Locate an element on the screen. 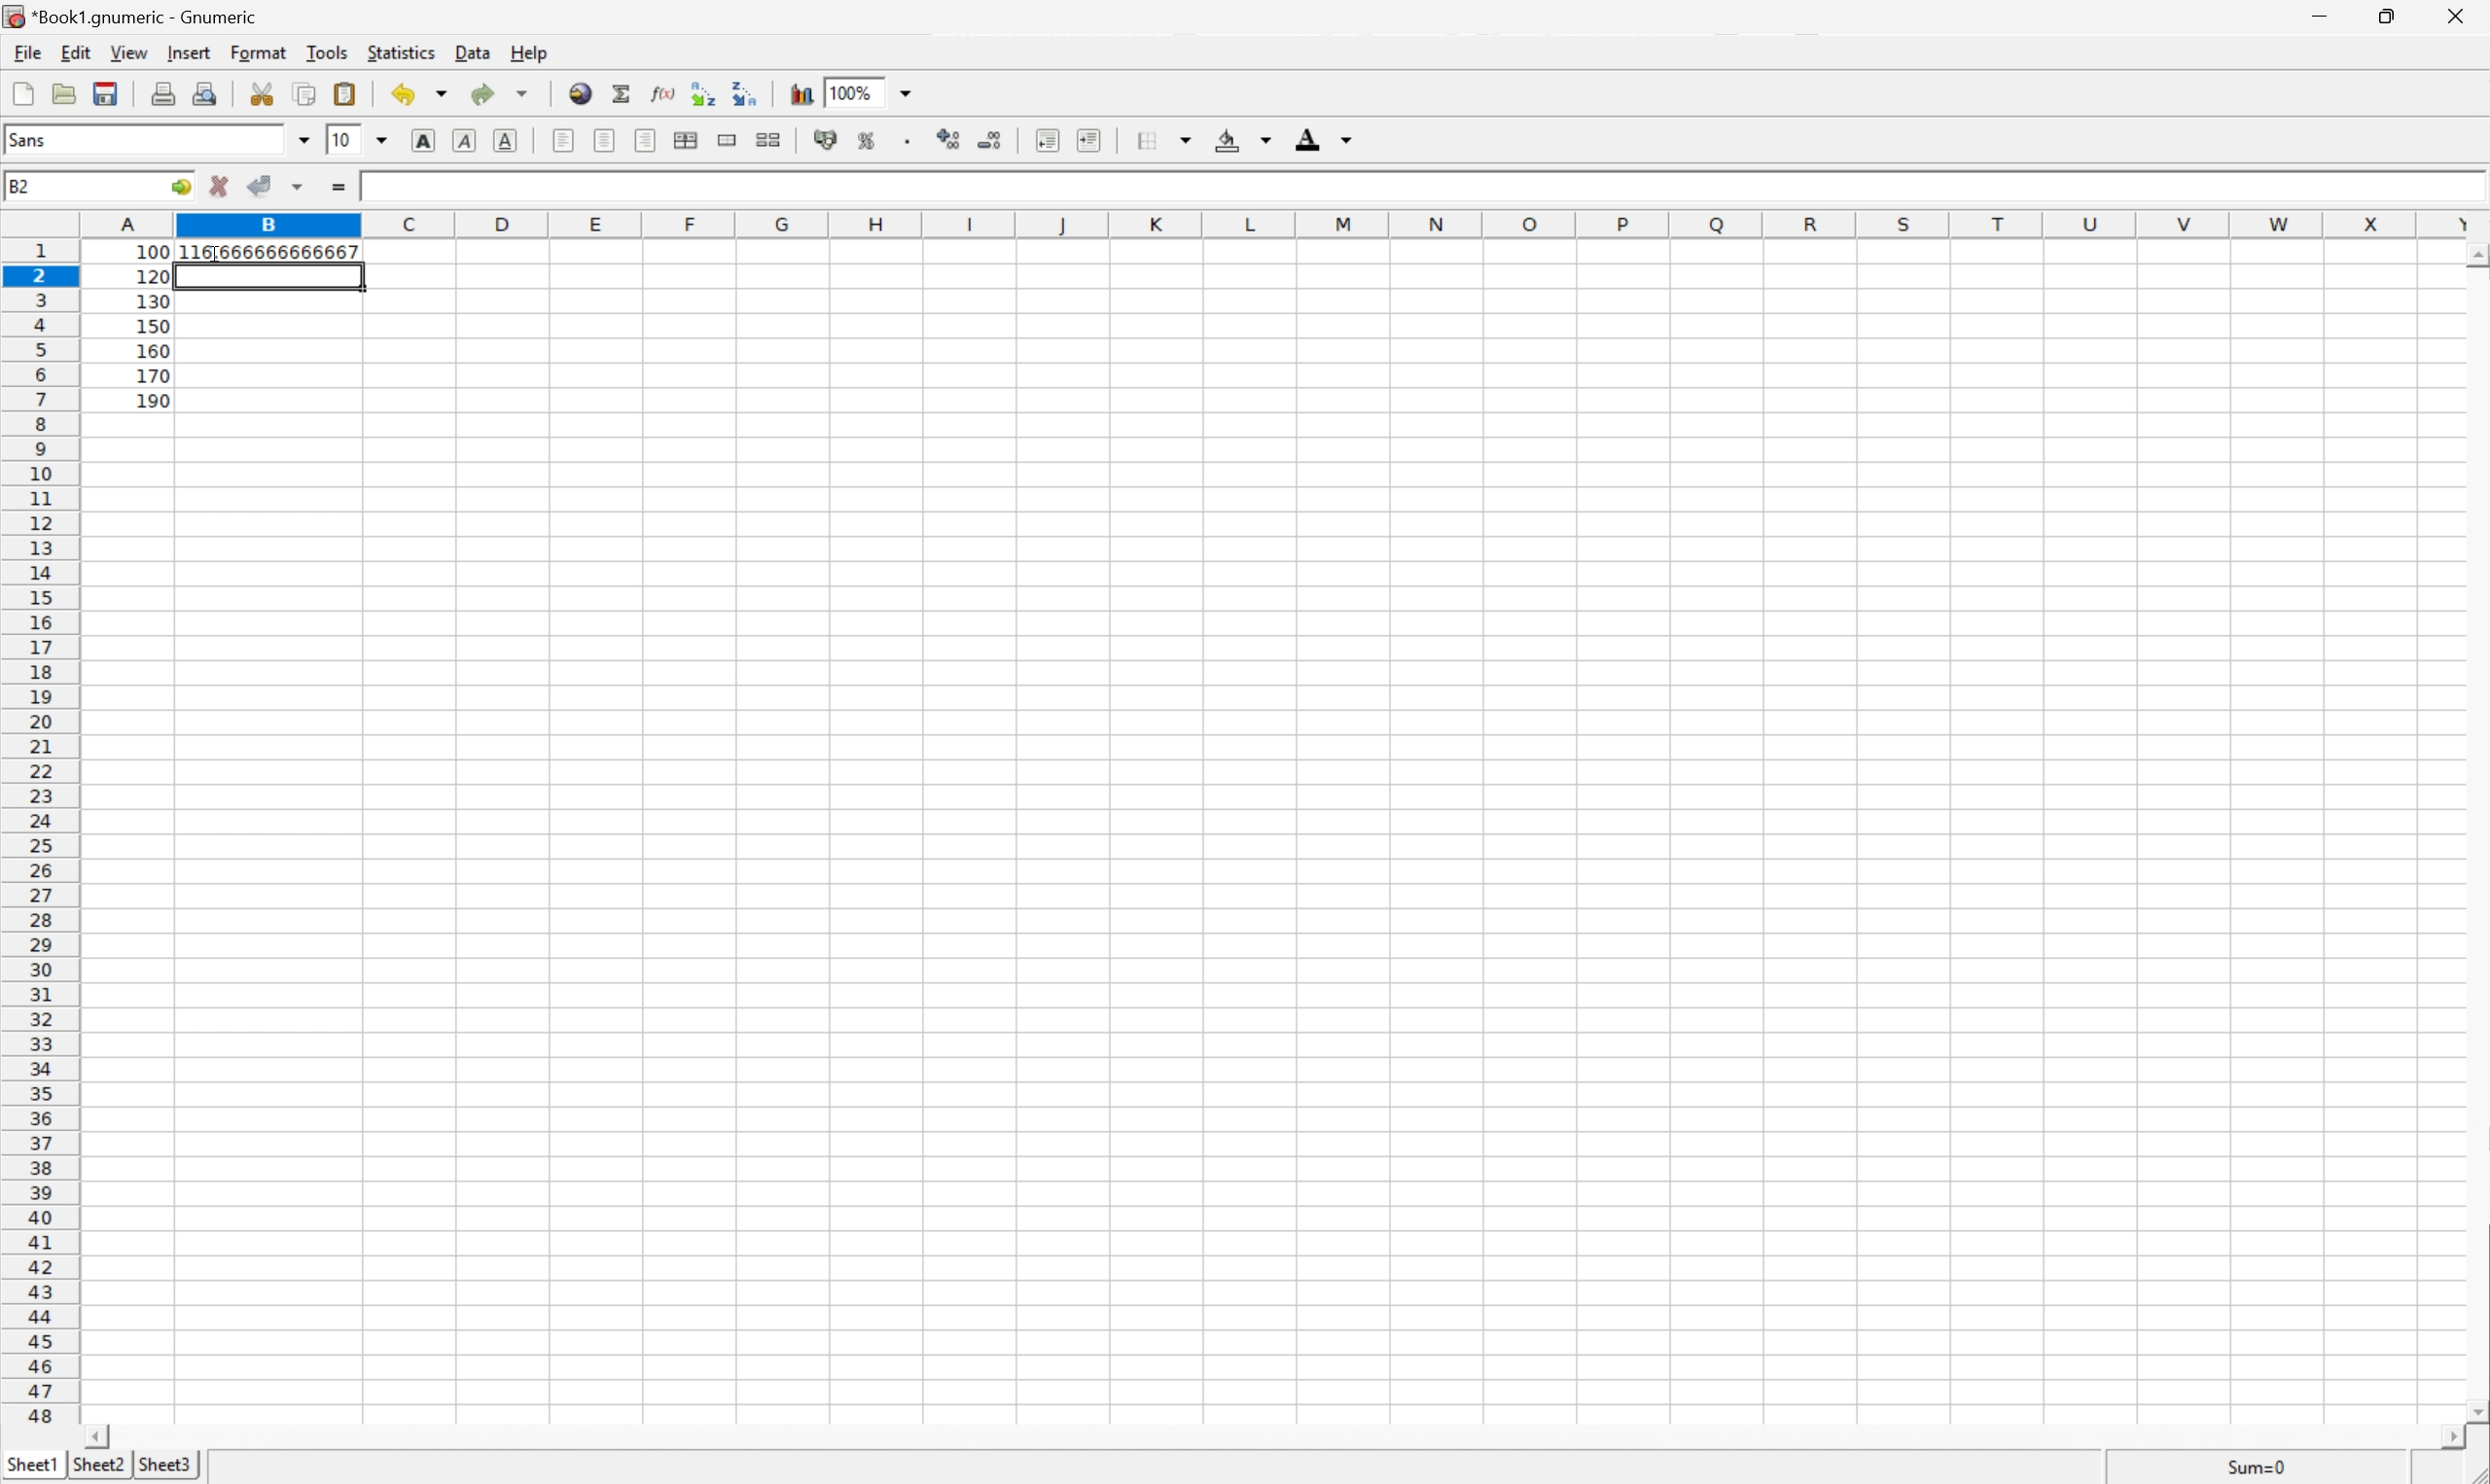 The image size is (2490, 1484). Save current workbook is located at coordinates (112, 93).